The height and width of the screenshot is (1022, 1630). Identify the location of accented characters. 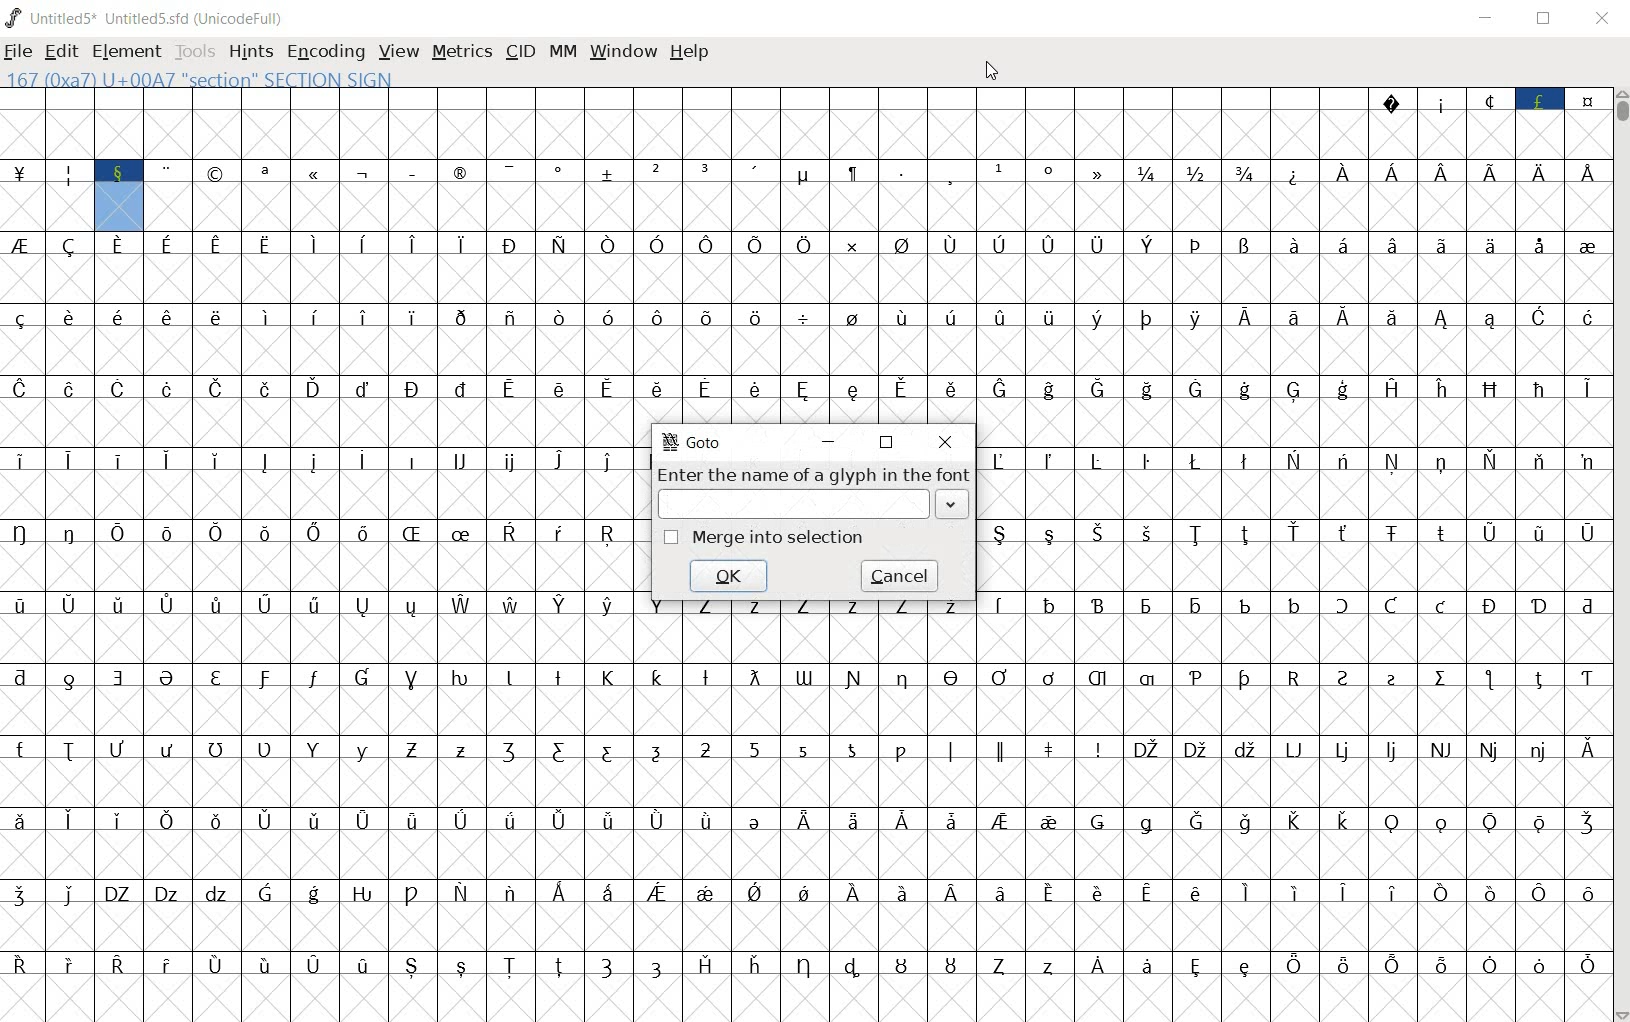
(487, 916).